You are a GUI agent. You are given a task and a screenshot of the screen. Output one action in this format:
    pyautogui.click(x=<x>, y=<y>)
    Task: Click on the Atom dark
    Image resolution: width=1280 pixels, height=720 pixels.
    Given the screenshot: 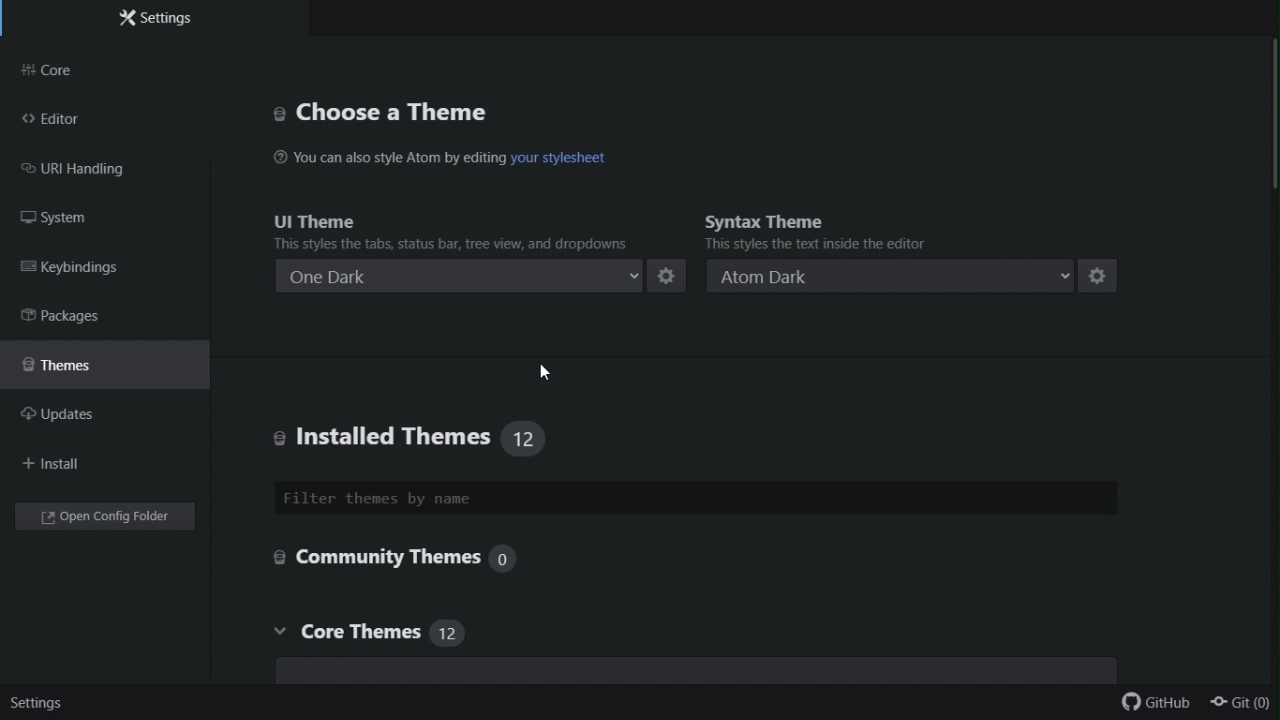 What is the action you would take?
    pyautogui.click(x=887, y=274)
    